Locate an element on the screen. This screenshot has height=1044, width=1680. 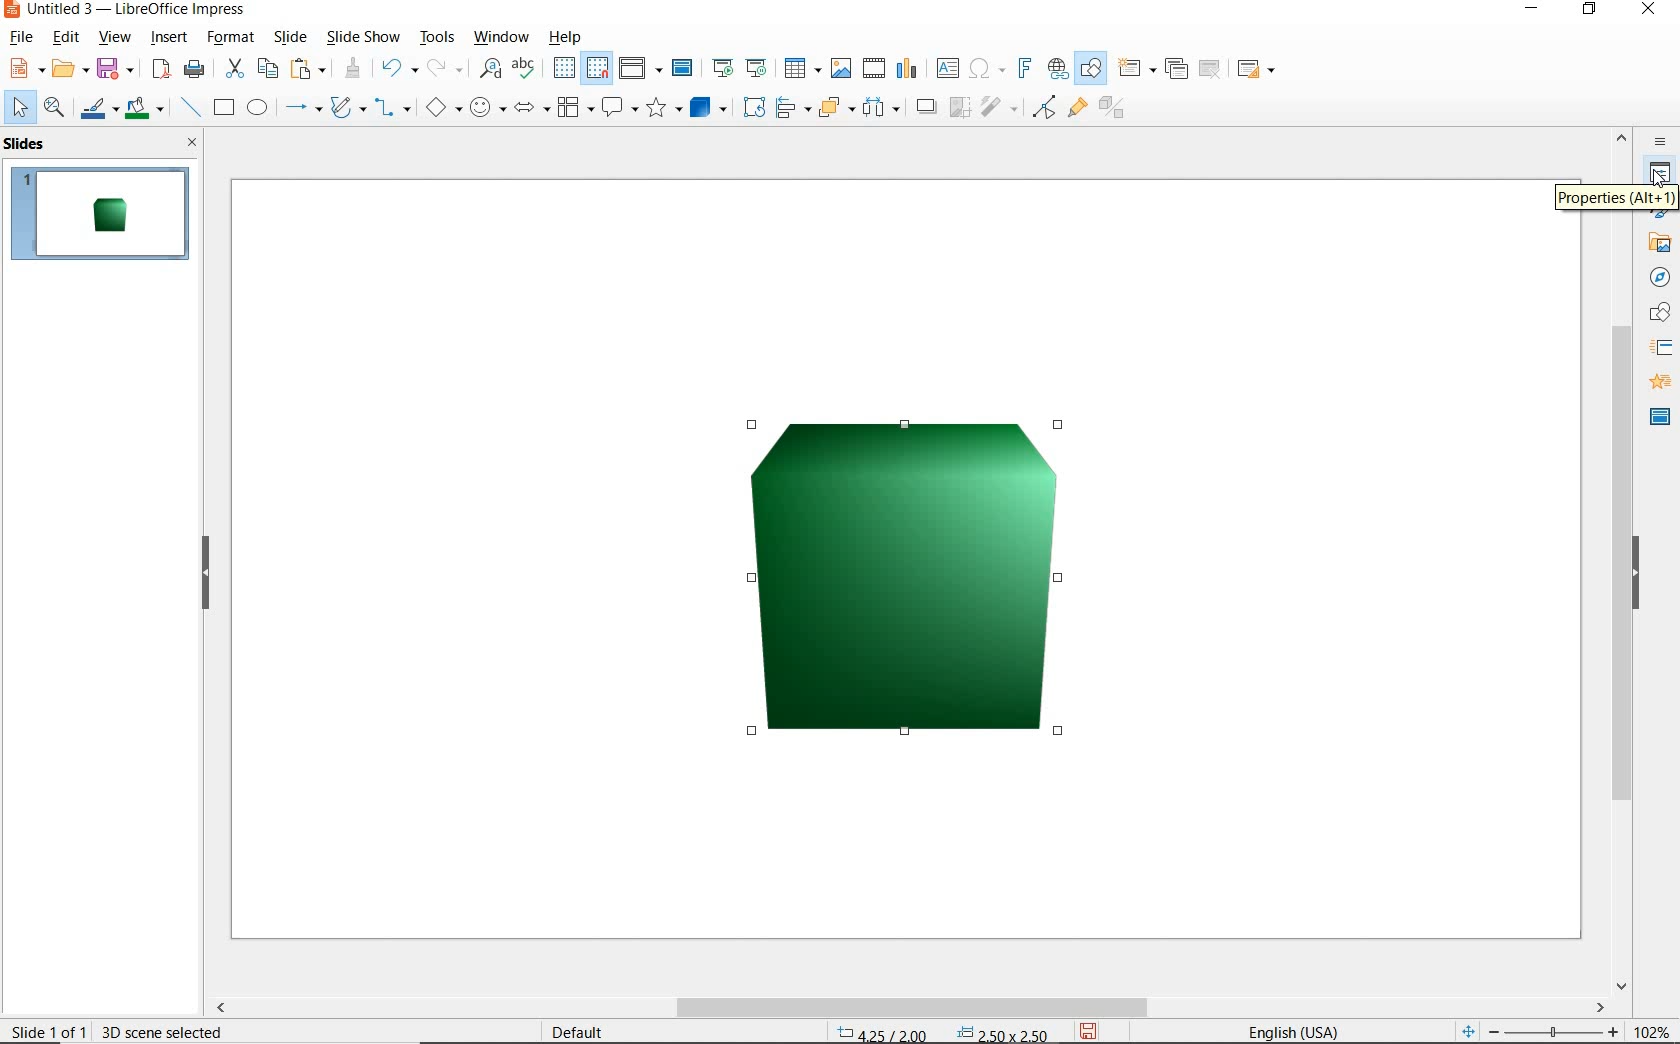
SELECT AT LEAST 3 OBJECTS TO DISTRIBUTE is located at coordinates (884, 110).